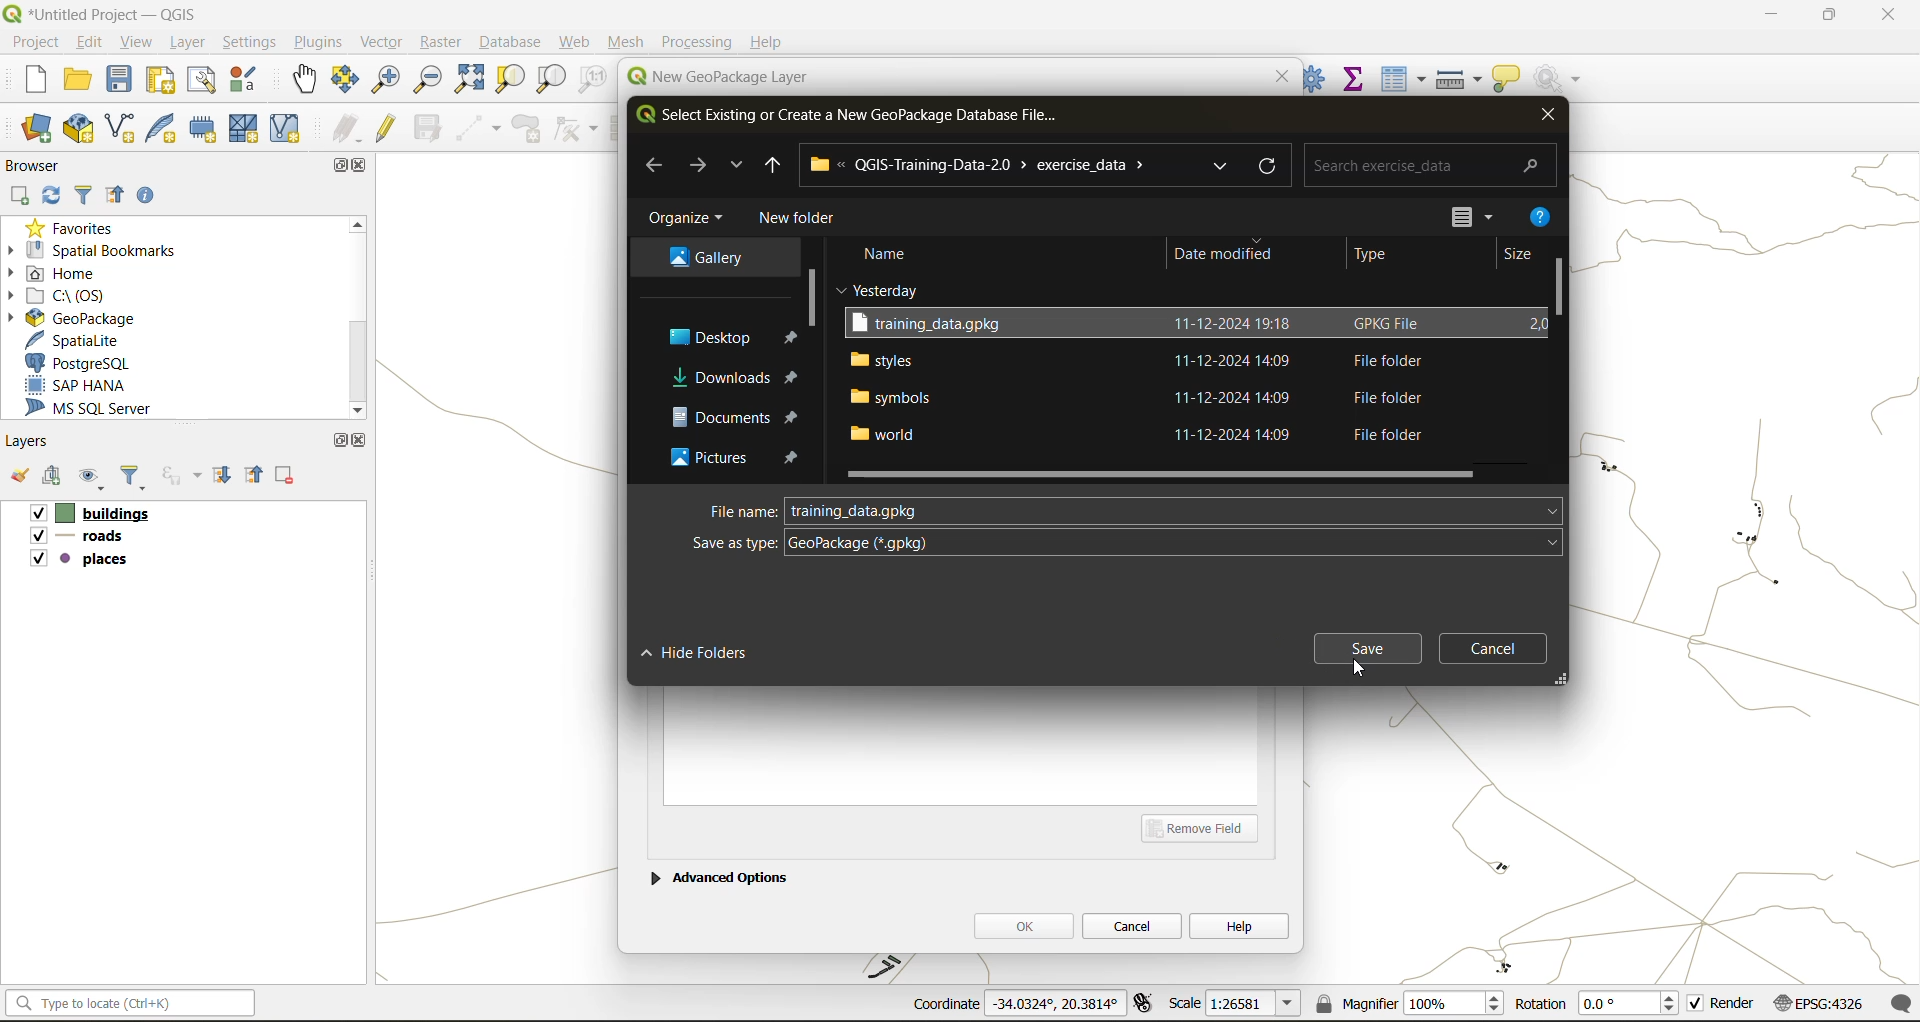 This screenshot has width=1920, height=1022. What do you see at coordinates (1541, 214) in the screenshot?
I see `help` at bounding box center [1541, 214].